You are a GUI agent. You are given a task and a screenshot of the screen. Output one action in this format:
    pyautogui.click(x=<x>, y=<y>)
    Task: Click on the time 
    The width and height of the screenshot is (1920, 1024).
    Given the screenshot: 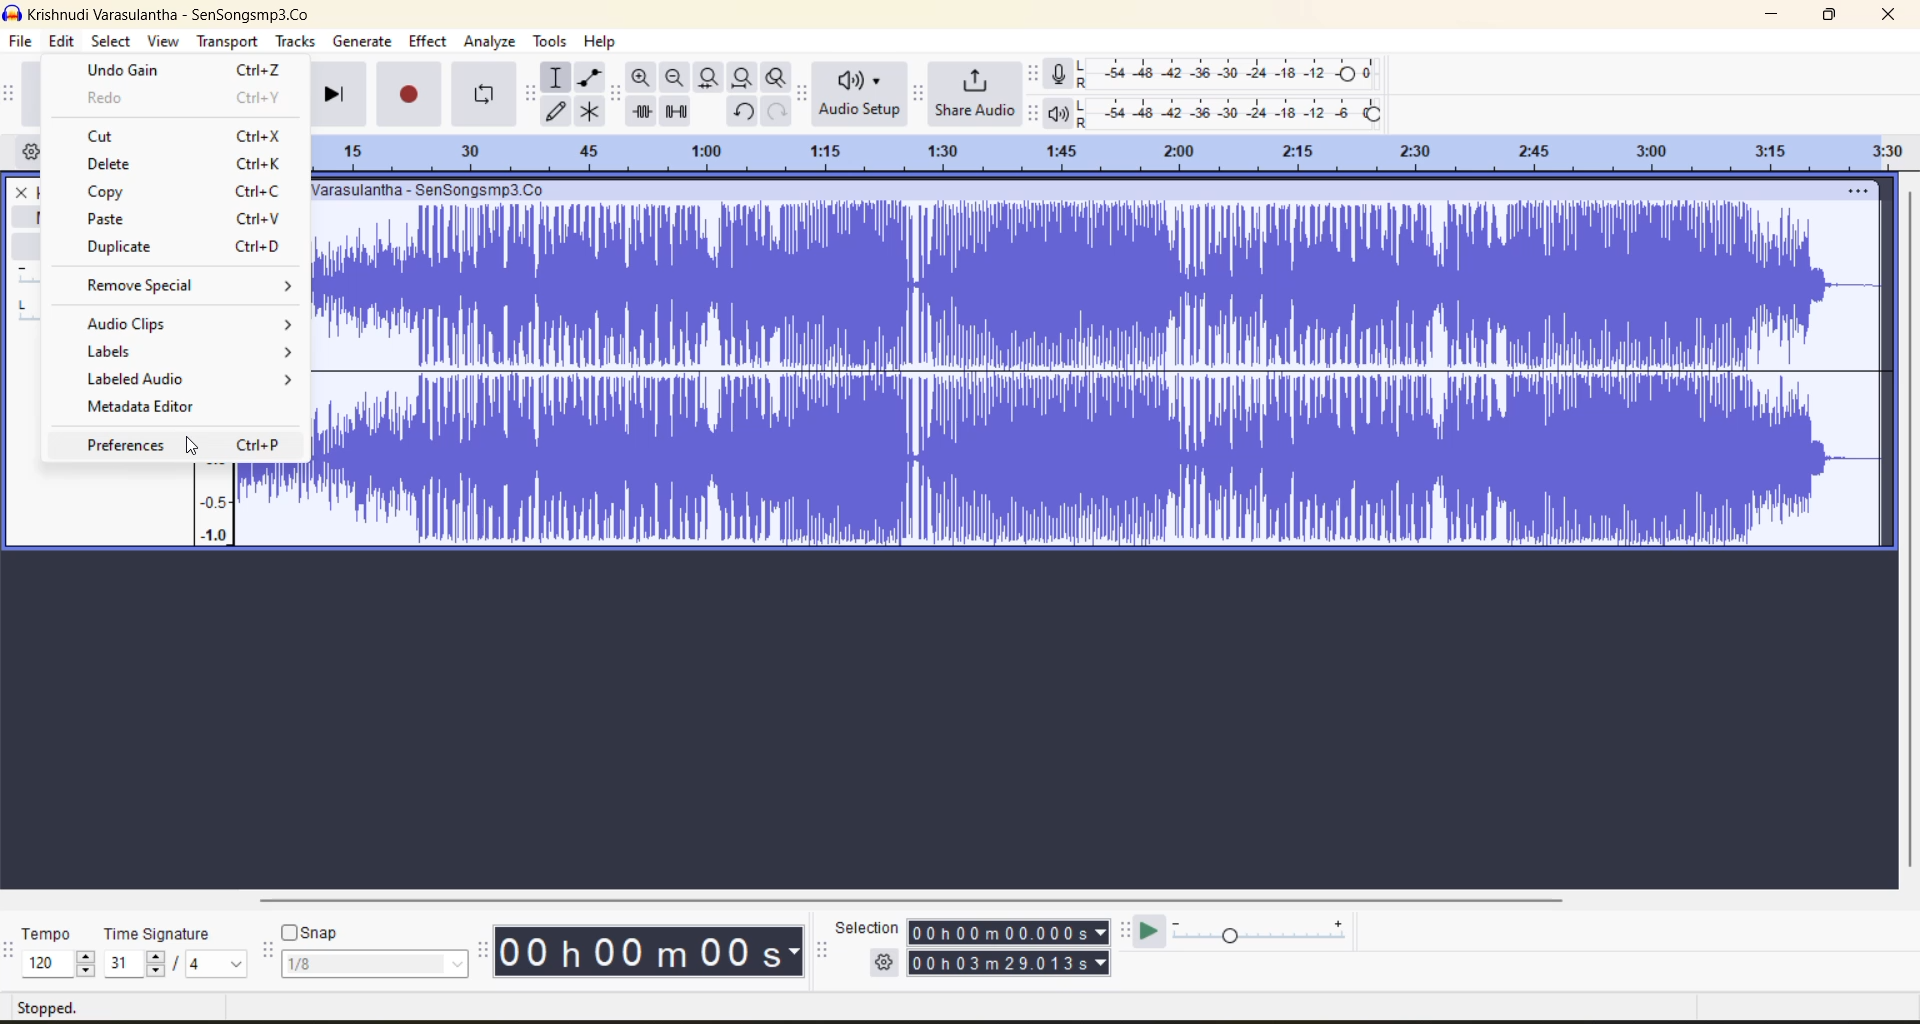 What is the action you would take?
    pyautogui.click(x=654, y=951)
    